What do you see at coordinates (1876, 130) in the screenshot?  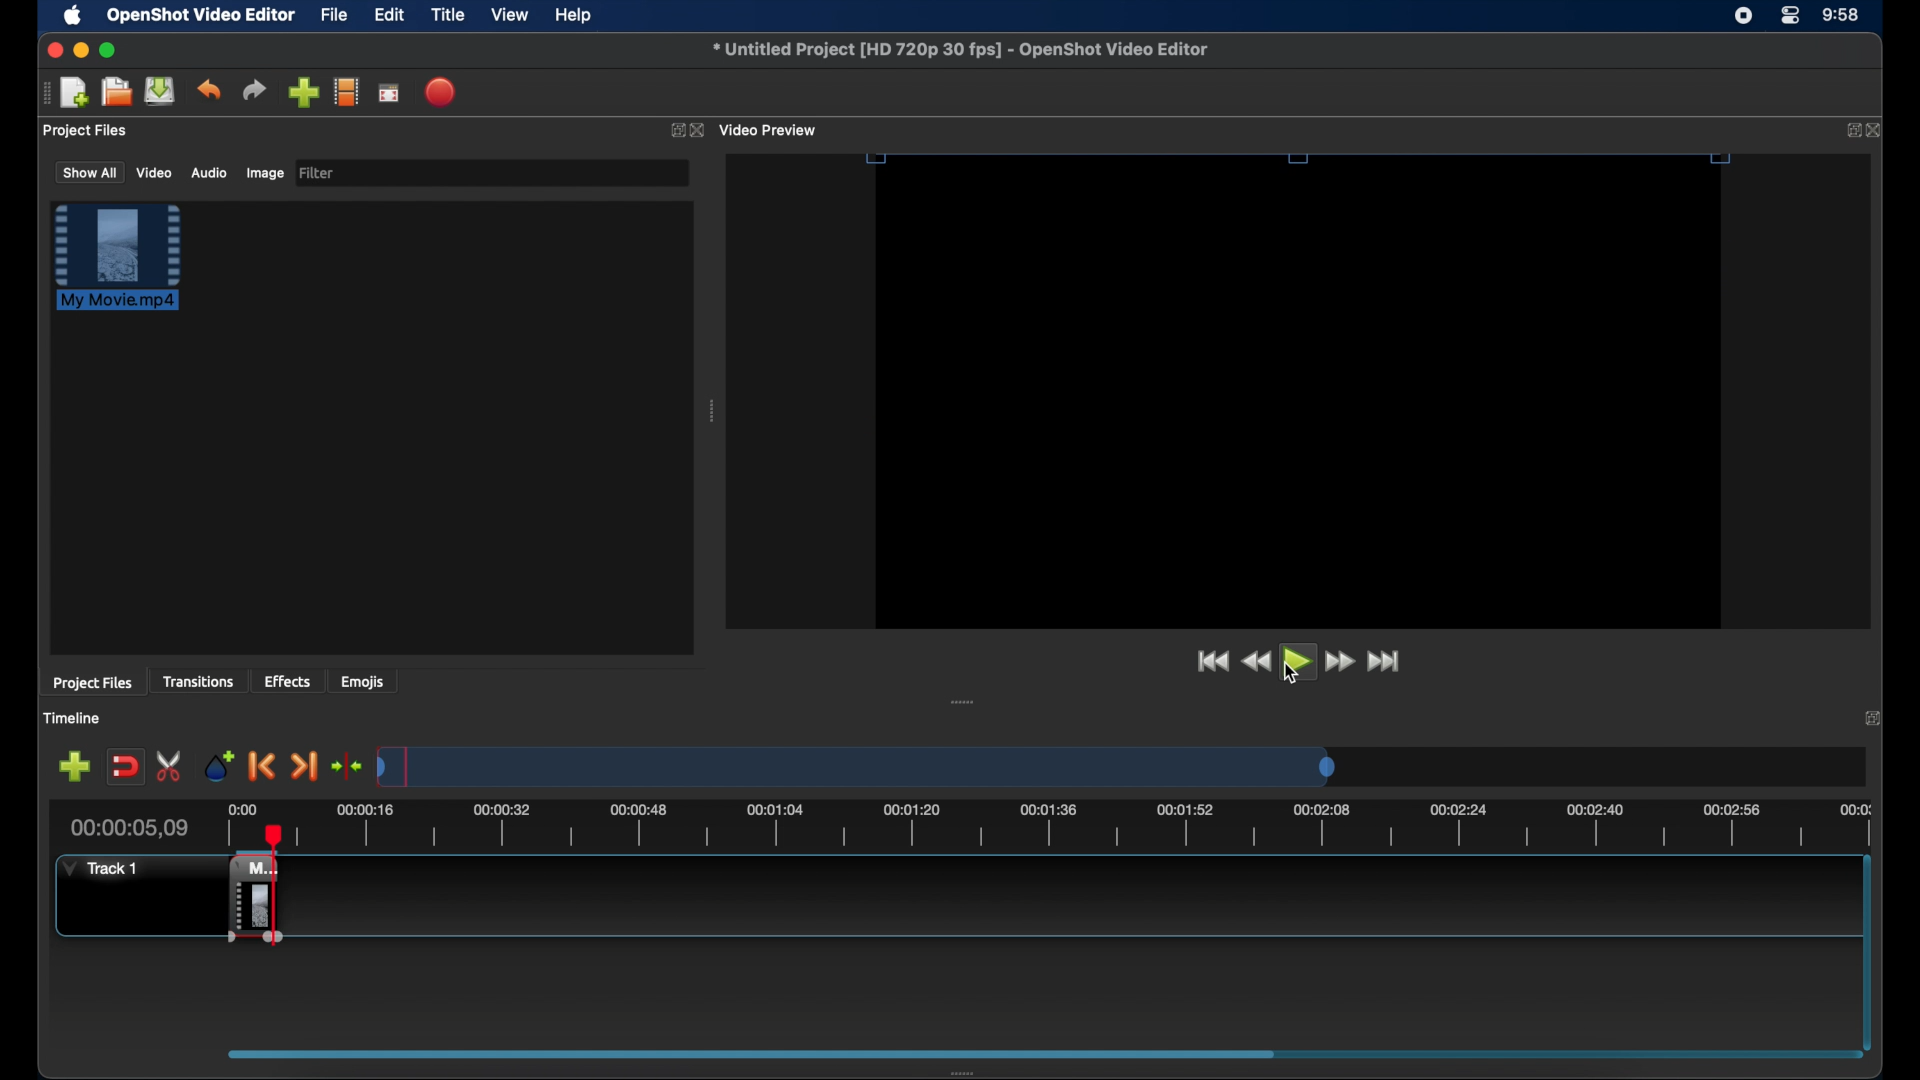 I see `close` at bounding box center [1876, 130].